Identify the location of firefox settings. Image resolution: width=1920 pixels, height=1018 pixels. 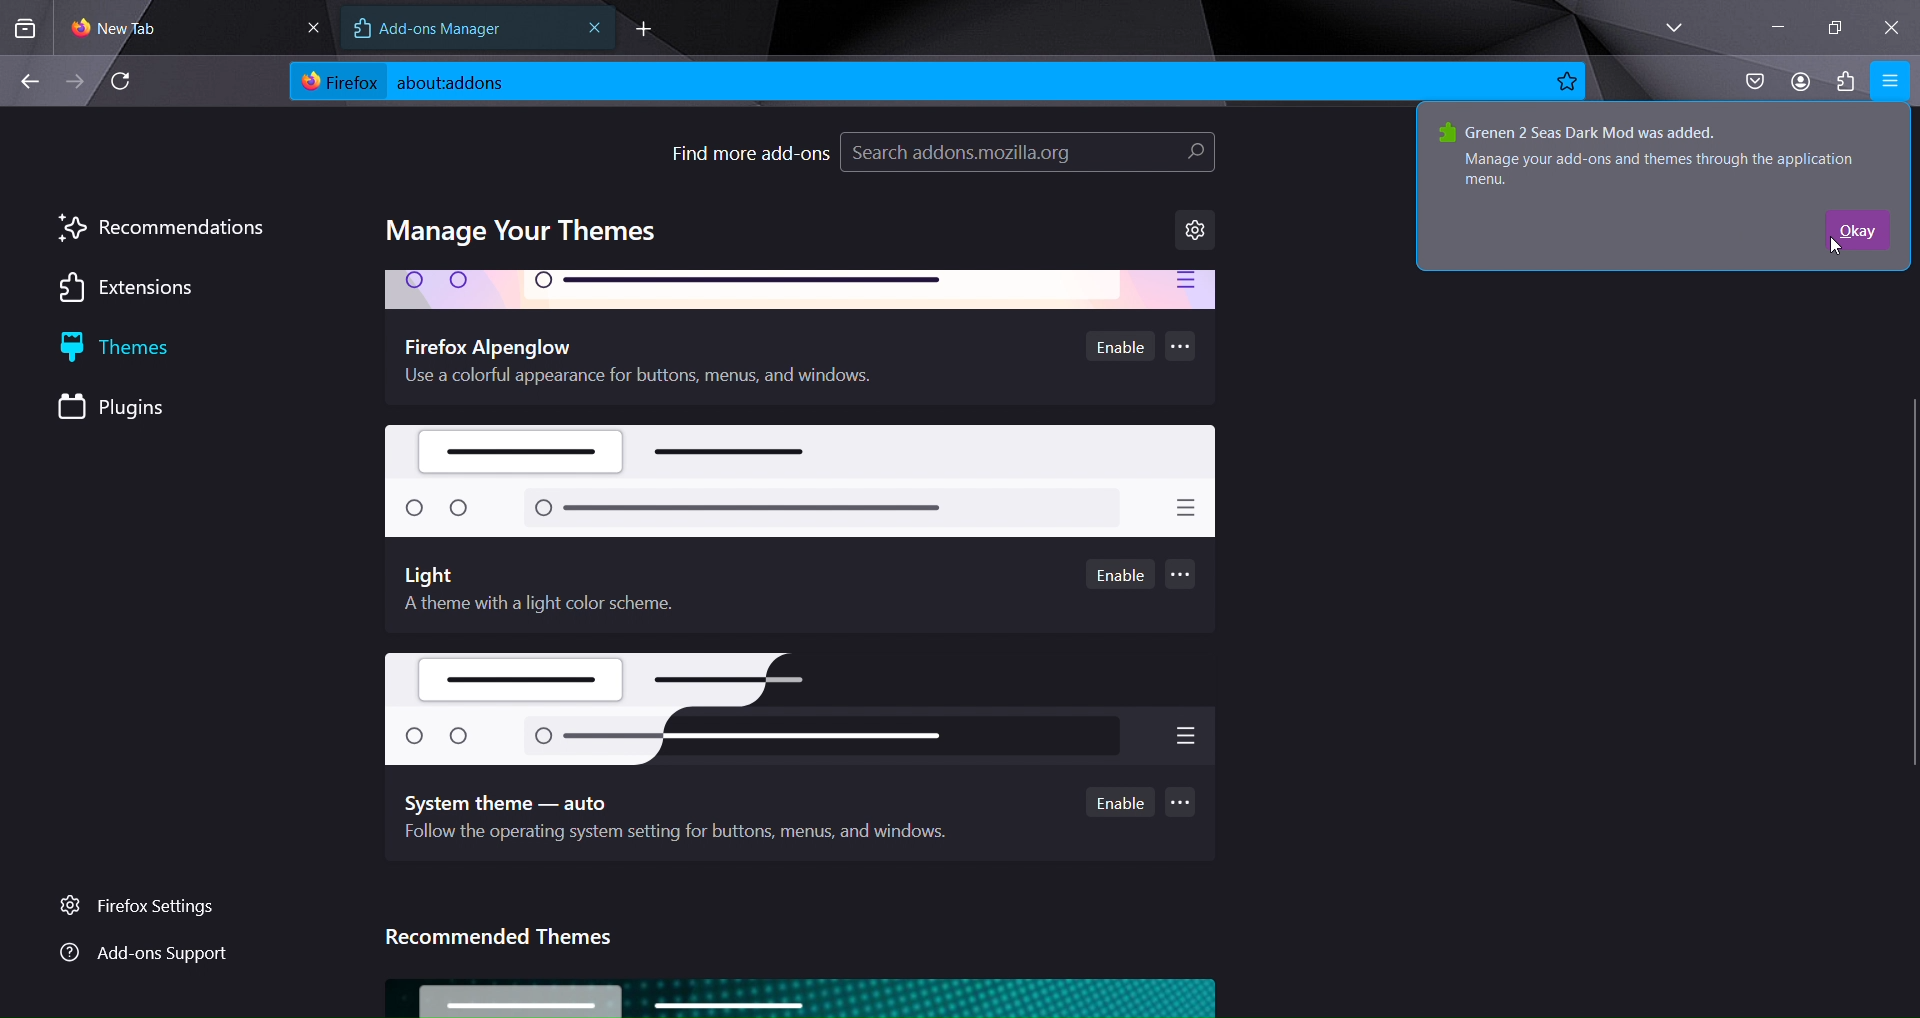
(152, 907).